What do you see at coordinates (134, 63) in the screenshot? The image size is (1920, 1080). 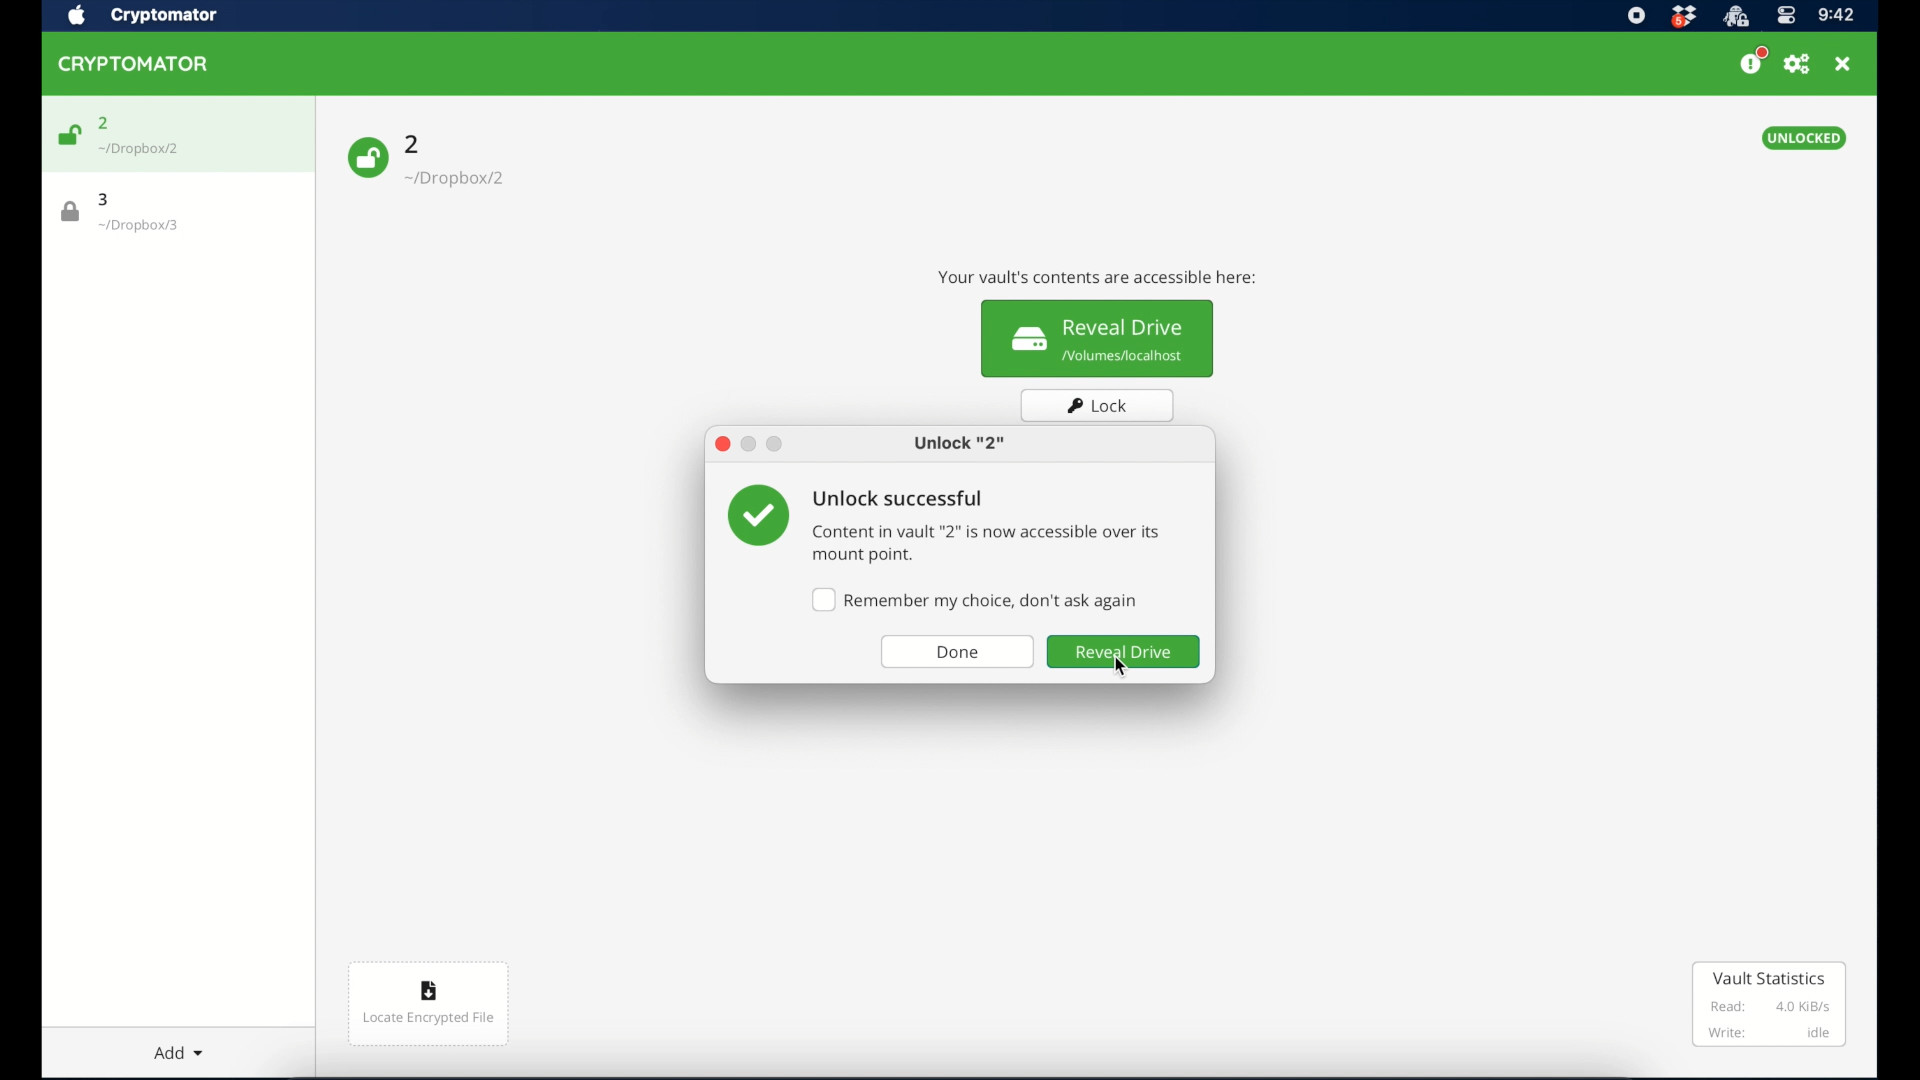 I see `cryptomator` at bounding box center [134, 63].